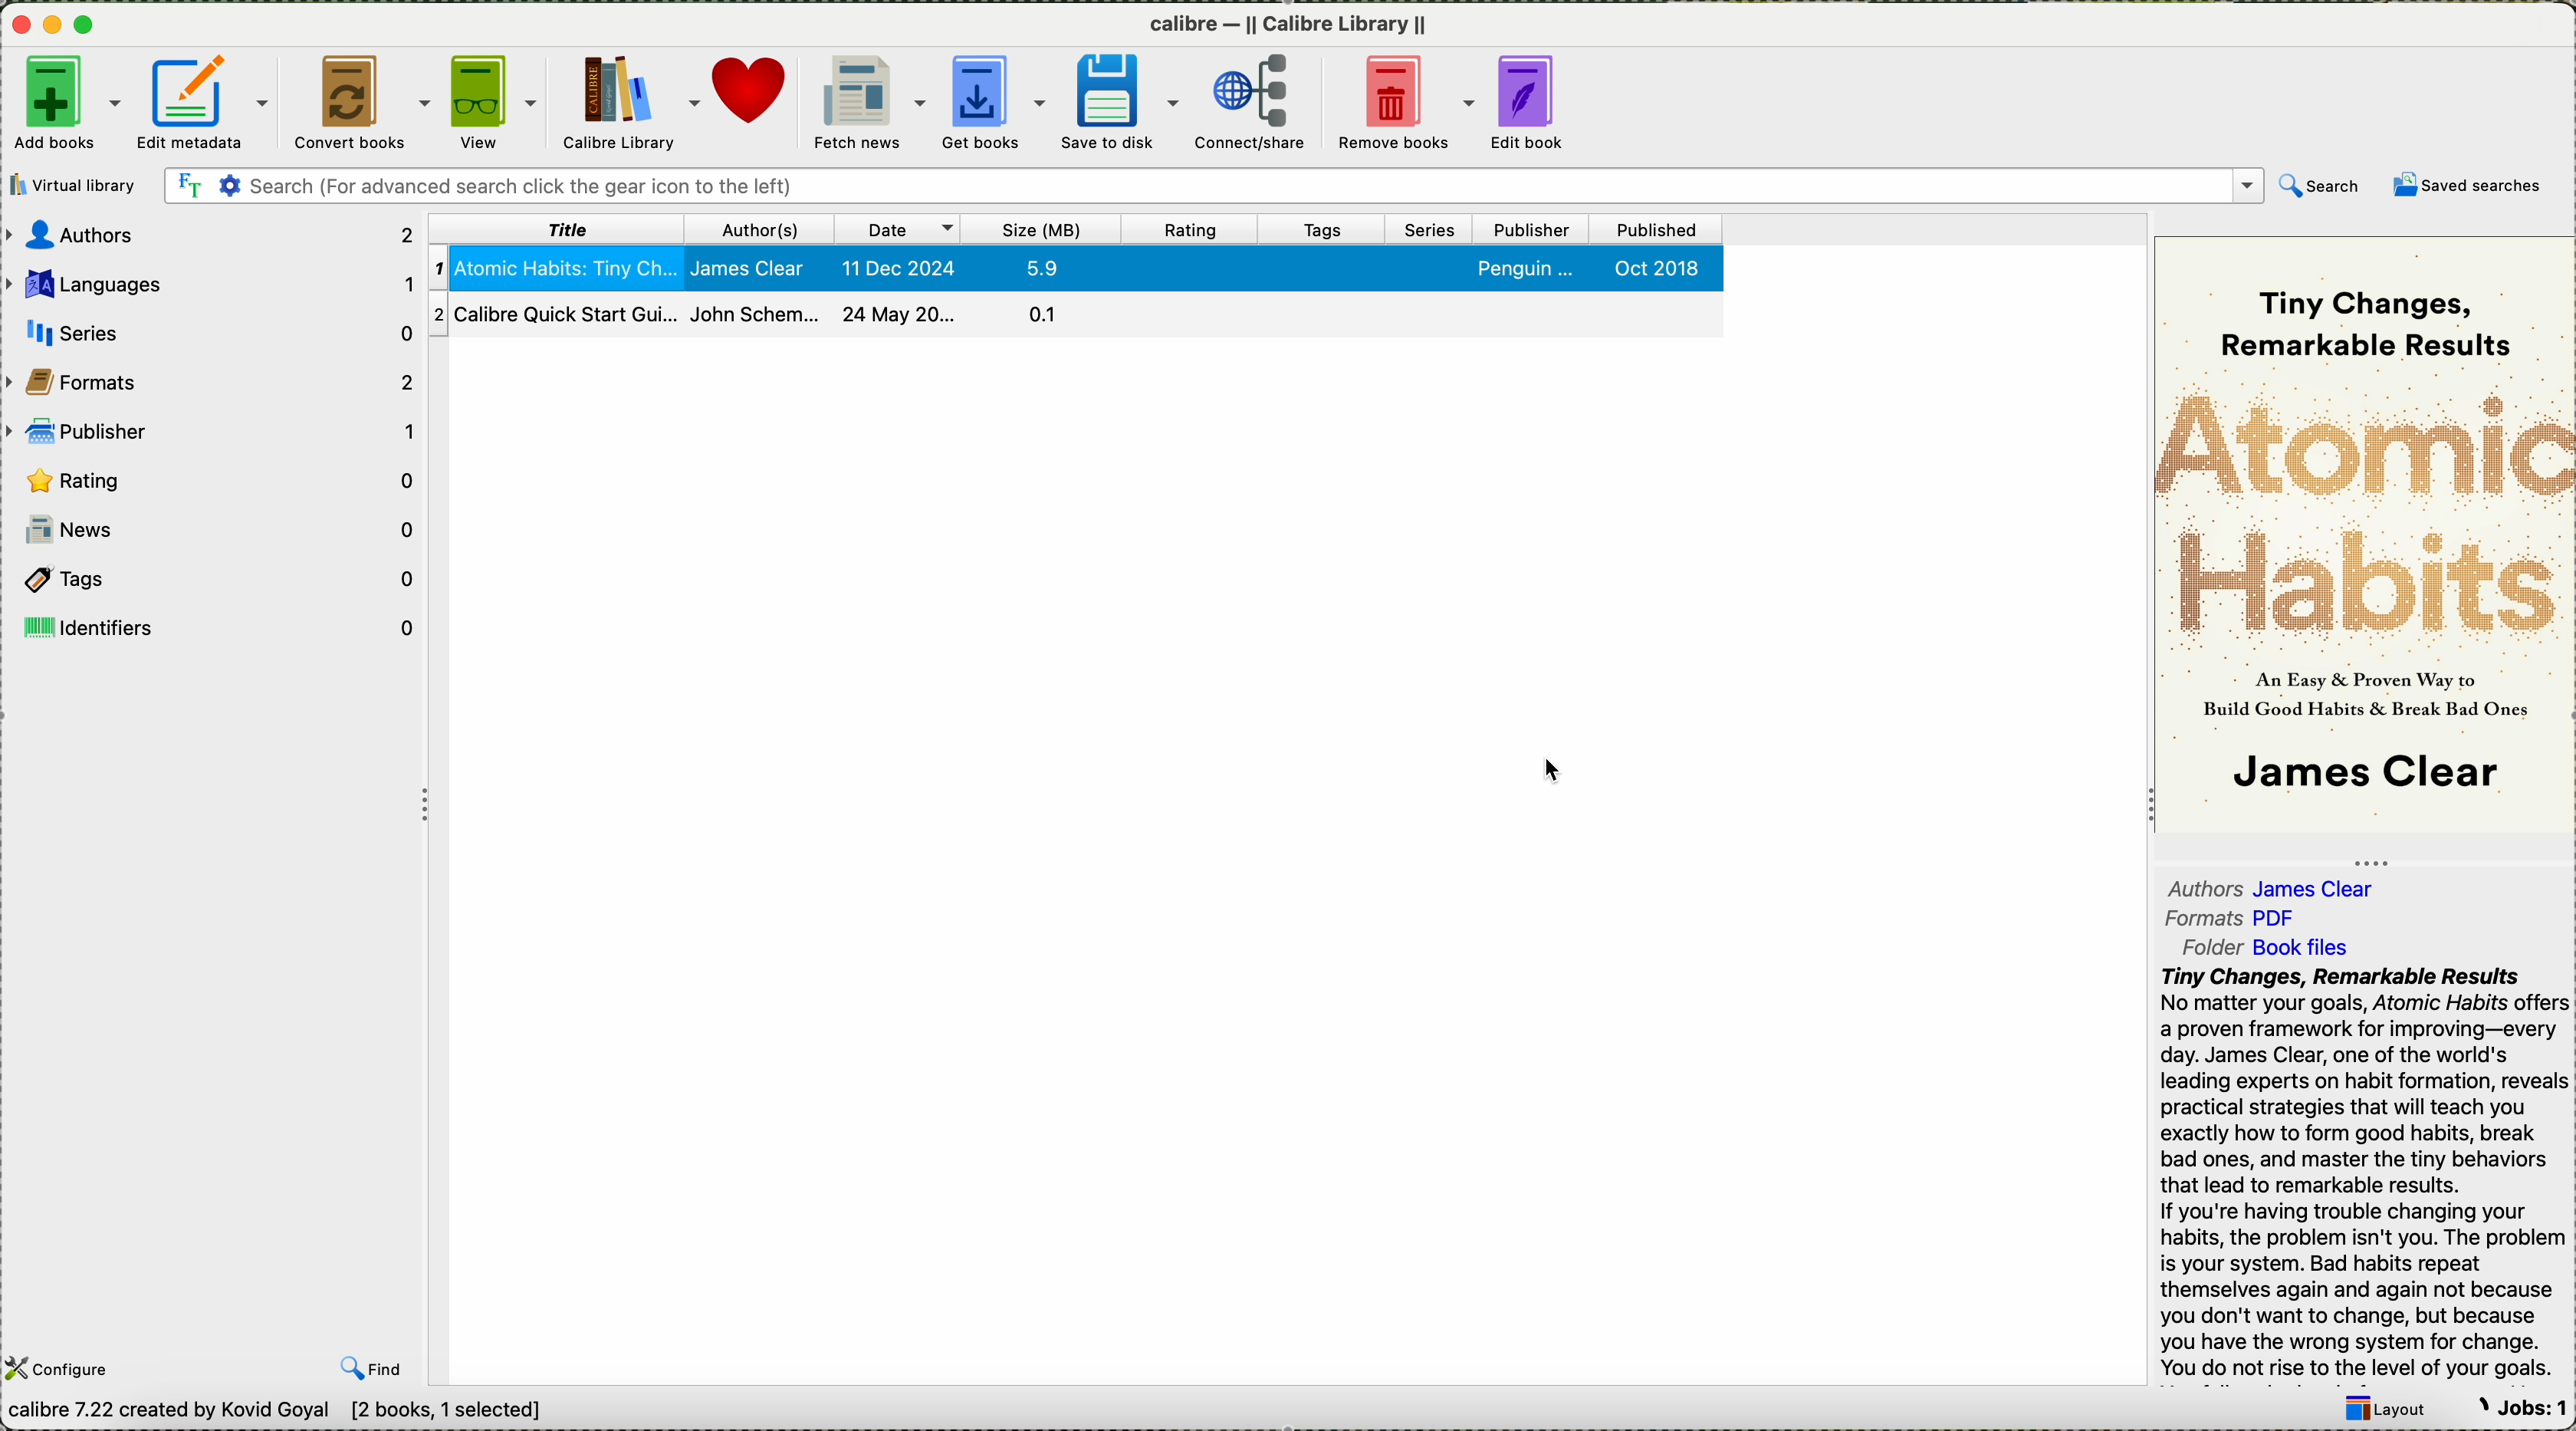 The image size is (2576, 1431). What do you see at coordinates (1325, 228) in the screenshot?
I see `tags` at bounding box center [1325, 228].